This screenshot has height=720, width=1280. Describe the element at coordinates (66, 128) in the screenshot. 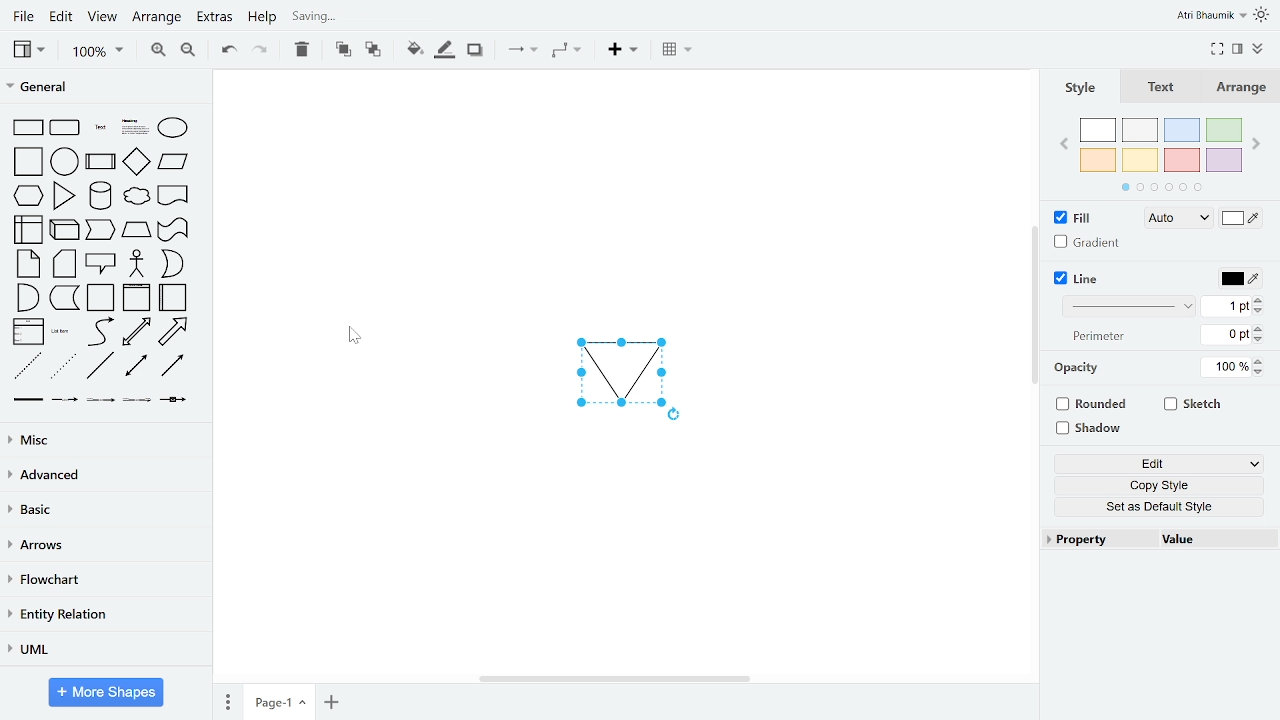

I see `rounded rectangle` at that location.